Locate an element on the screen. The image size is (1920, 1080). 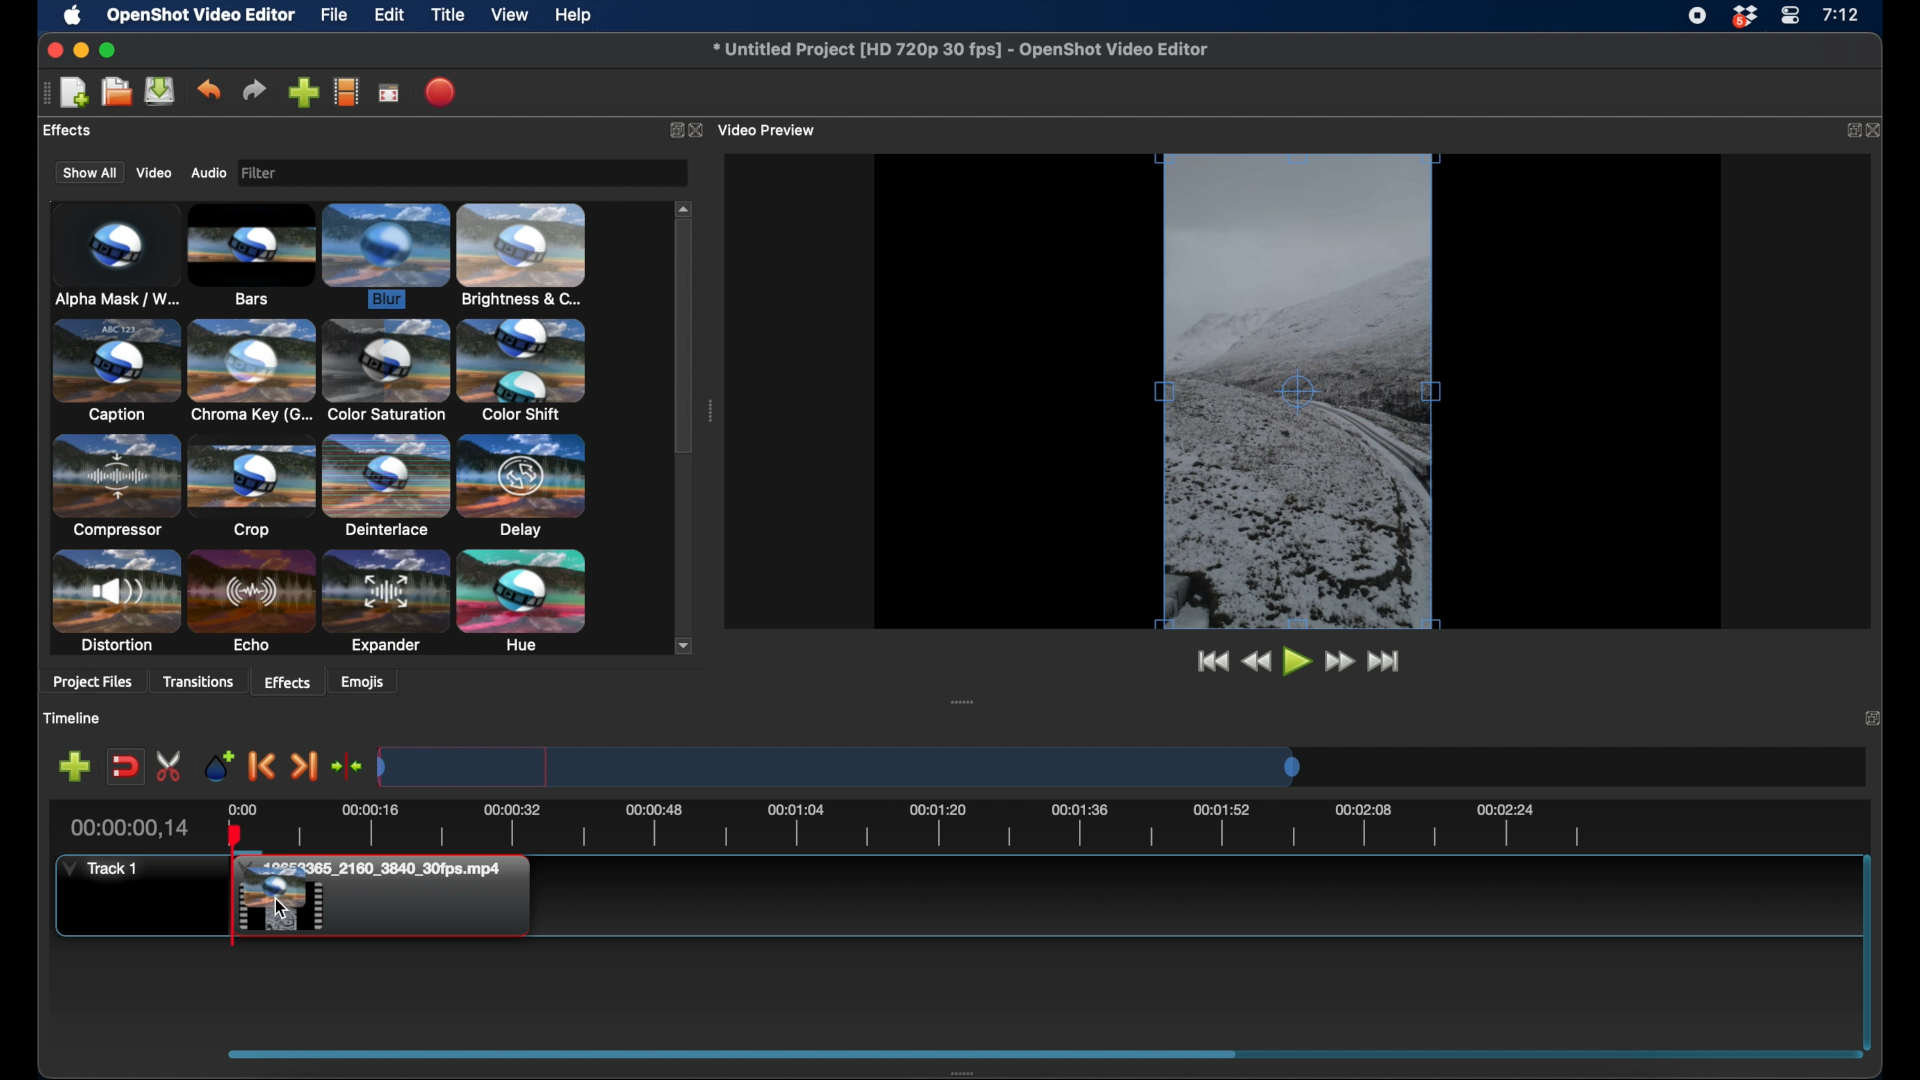
title is located at coordinates (448, 15).